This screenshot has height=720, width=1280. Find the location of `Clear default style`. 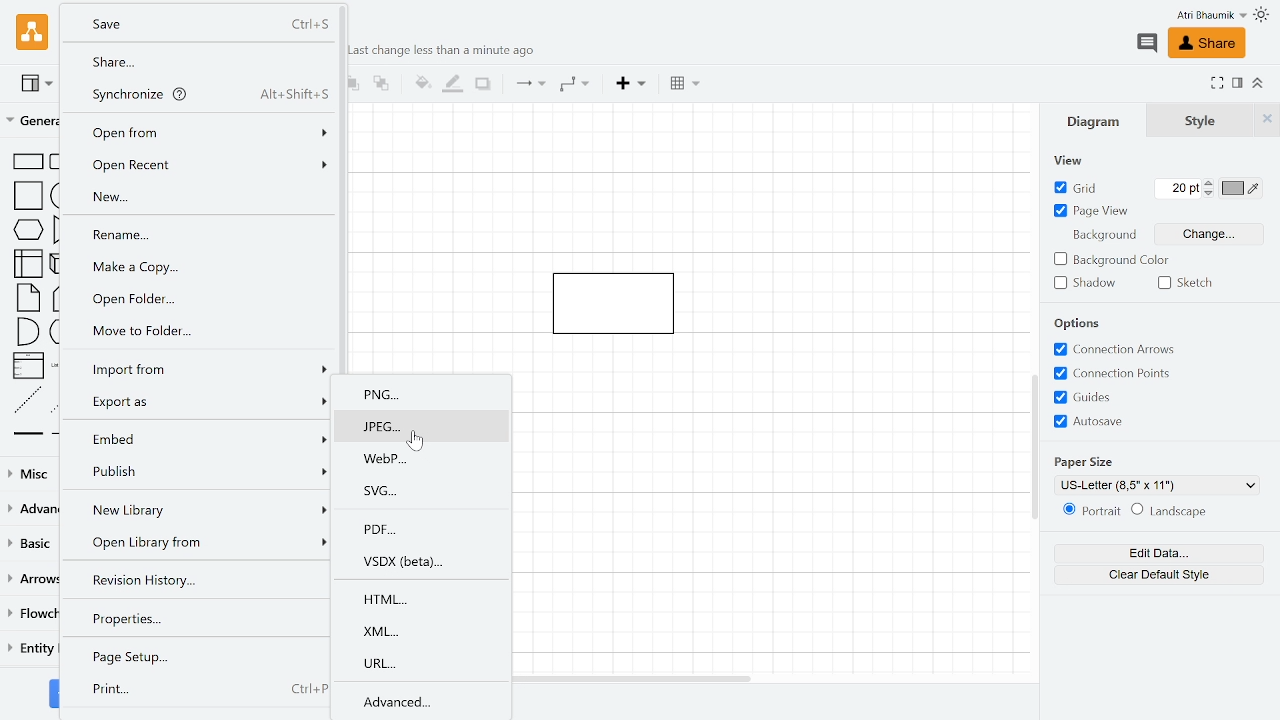

Clear default style is located at coordinates (1159, 574).